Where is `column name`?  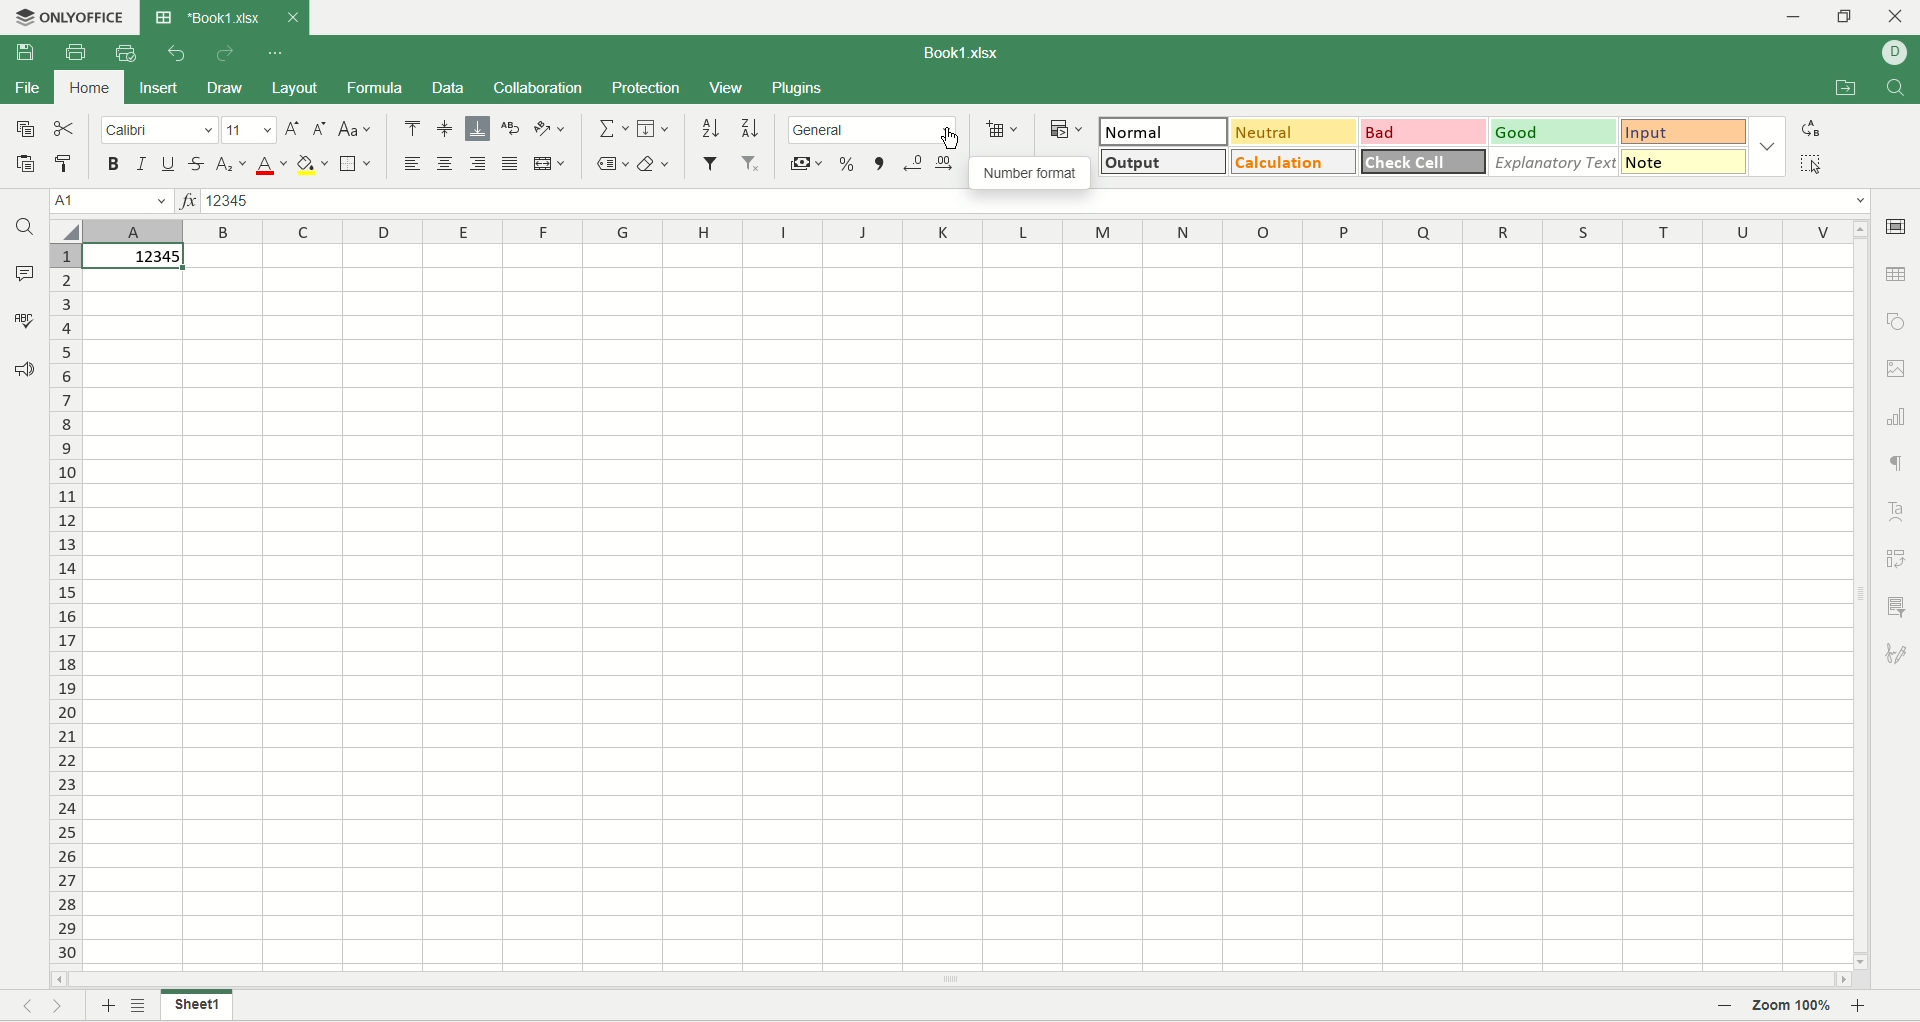 column name is located at coordinates (971, 233).